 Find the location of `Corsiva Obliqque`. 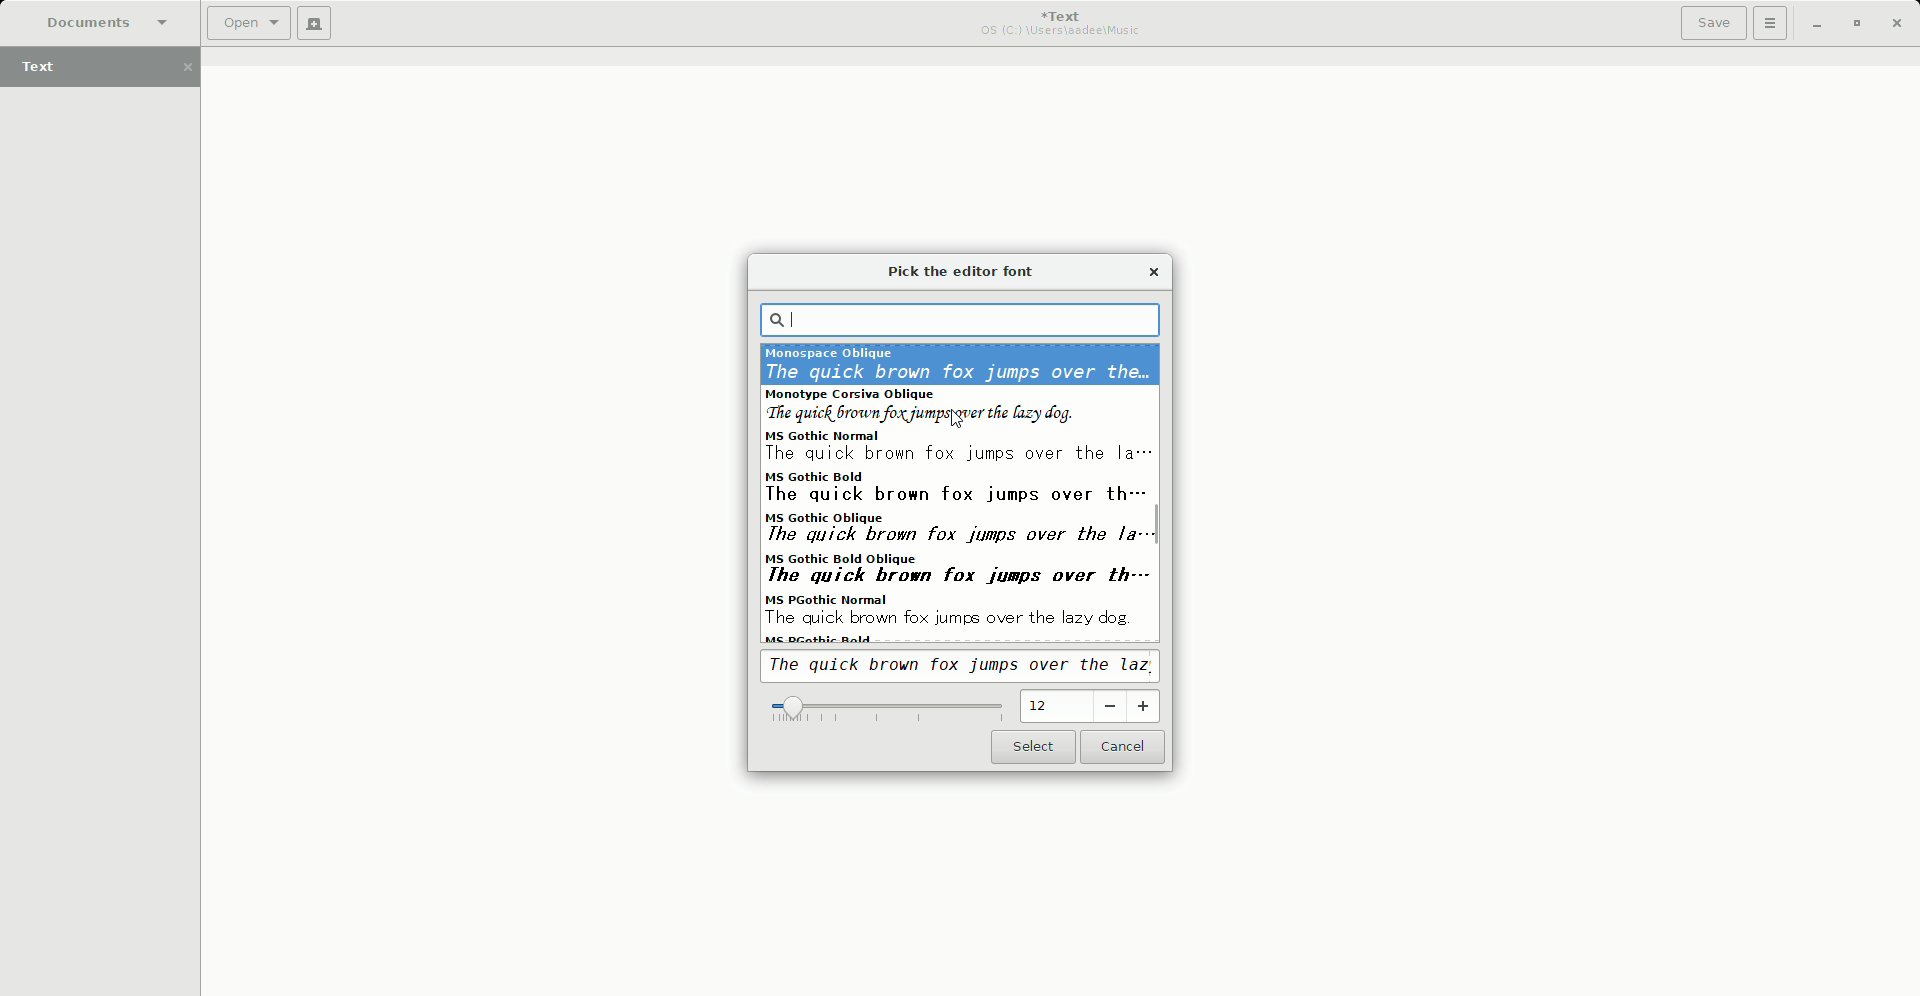

Corsiva Obliqque is located at coordinates (958, 406).